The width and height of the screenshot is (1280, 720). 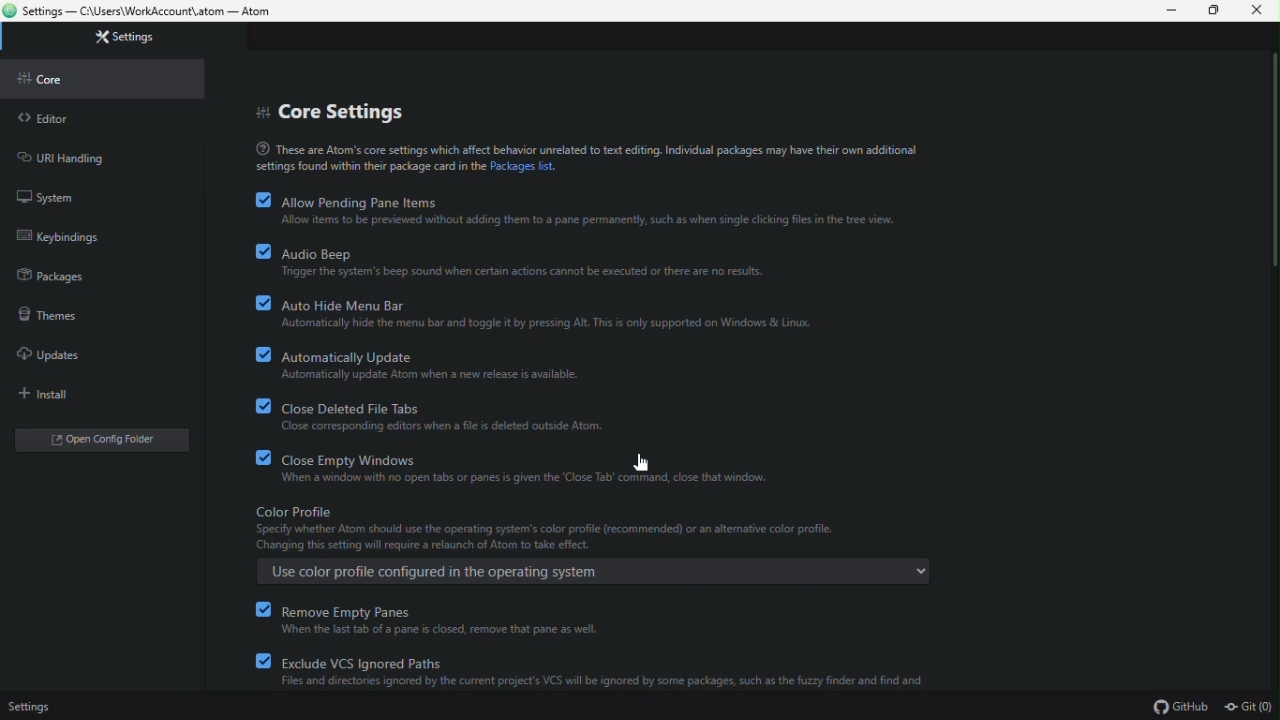 What do you see at coordinates (618, 673) in the screenshot?
I see `exclude vcs ignored paths` at bounding box center [618, 673].